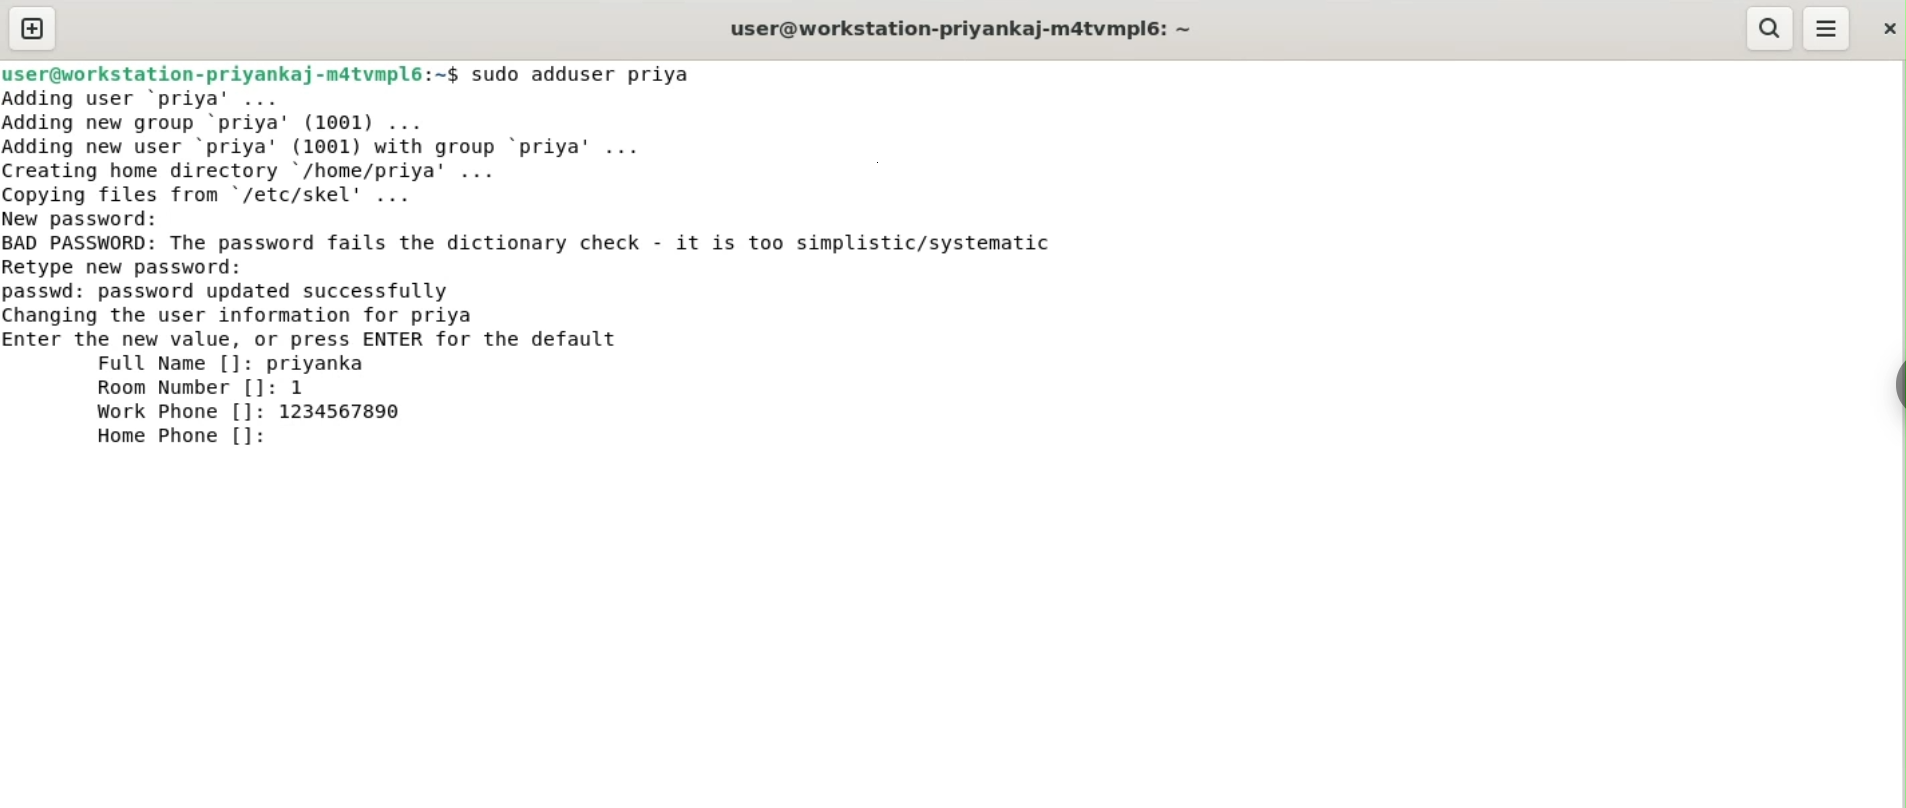 This screenshot has height=808, width=1906. Describe the element at coordinates (1828, 29) in the screenshot. I see `menu` at that location.